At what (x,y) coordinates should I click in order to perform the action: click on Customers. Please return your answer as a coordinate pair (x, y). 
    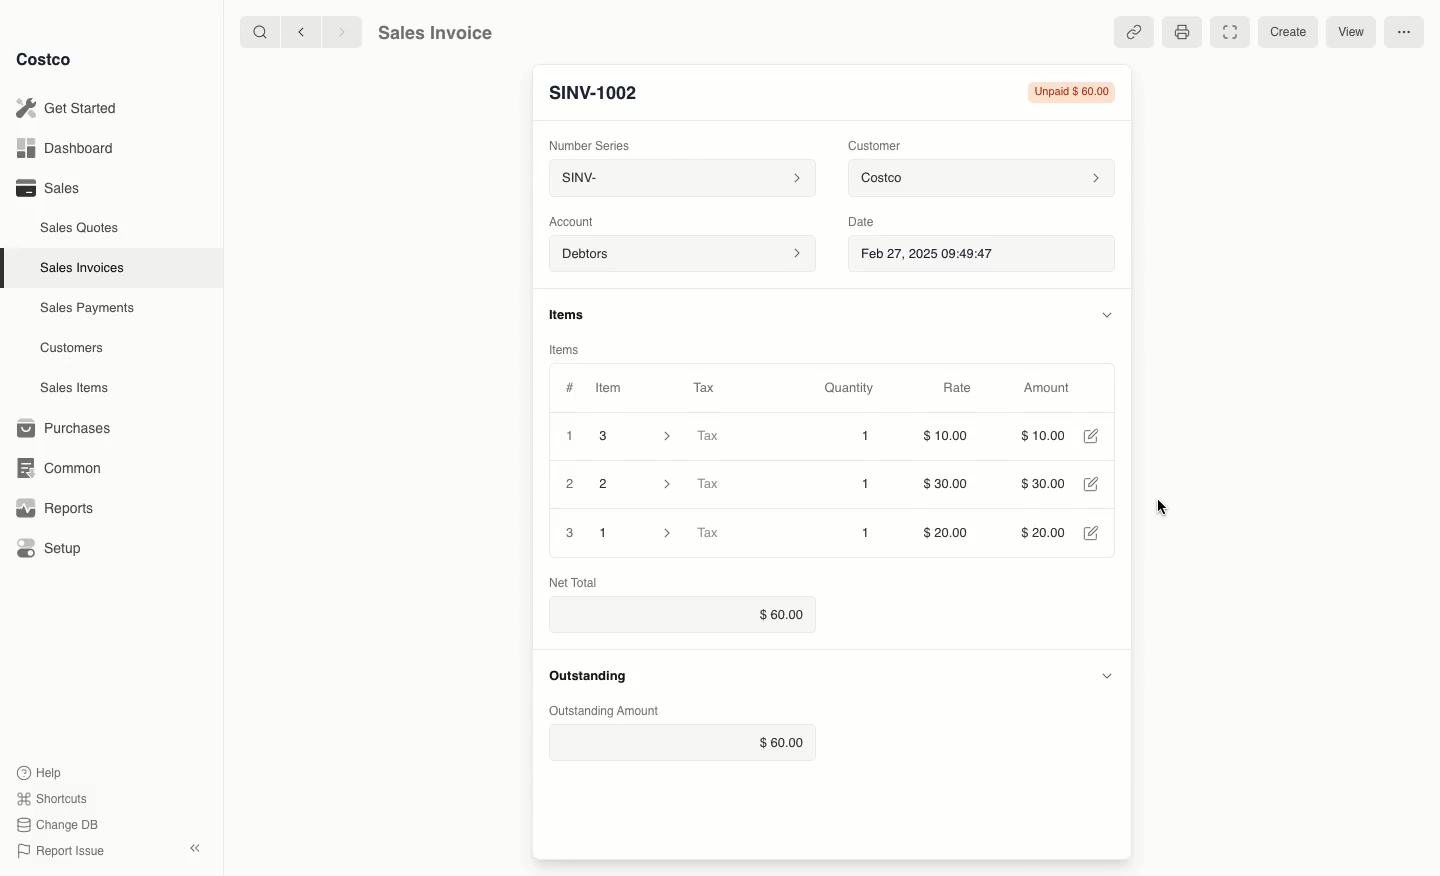
    Looking at the image, I should click on (75, 348).